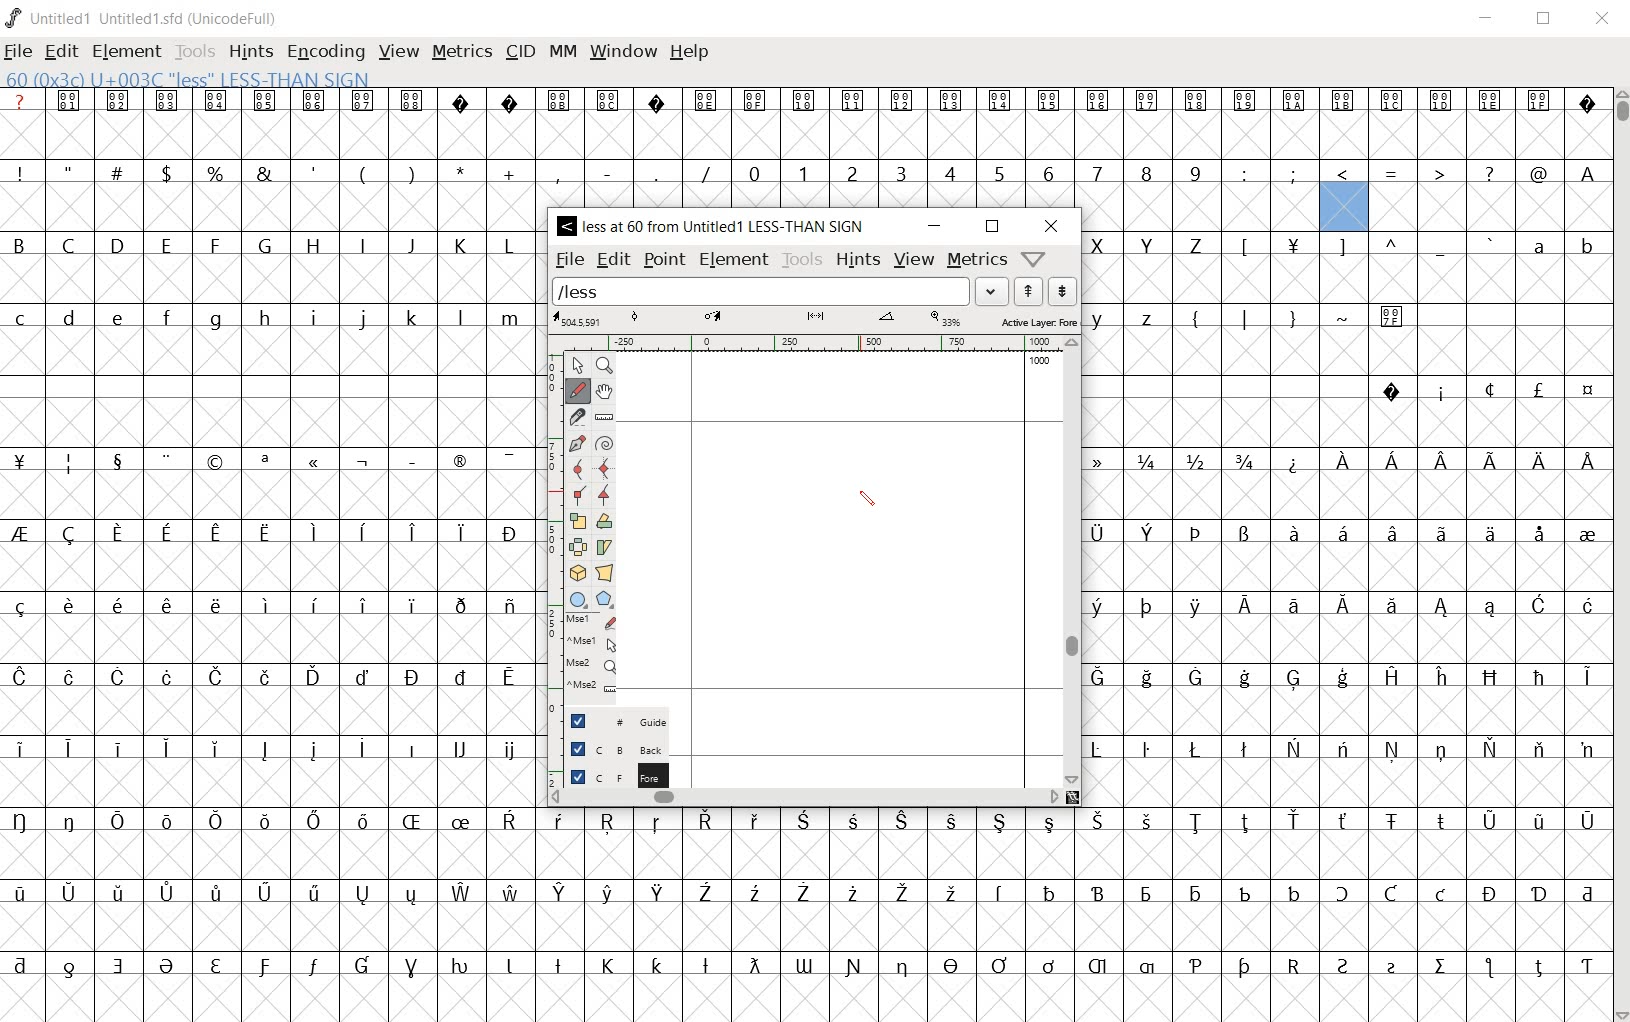 The image size is (1630, 1022). What do you see at coordinates (602, 467) in the screenshot?
I see `add a curve point always either horizontal or vertical` at bounding box center [602, 467].